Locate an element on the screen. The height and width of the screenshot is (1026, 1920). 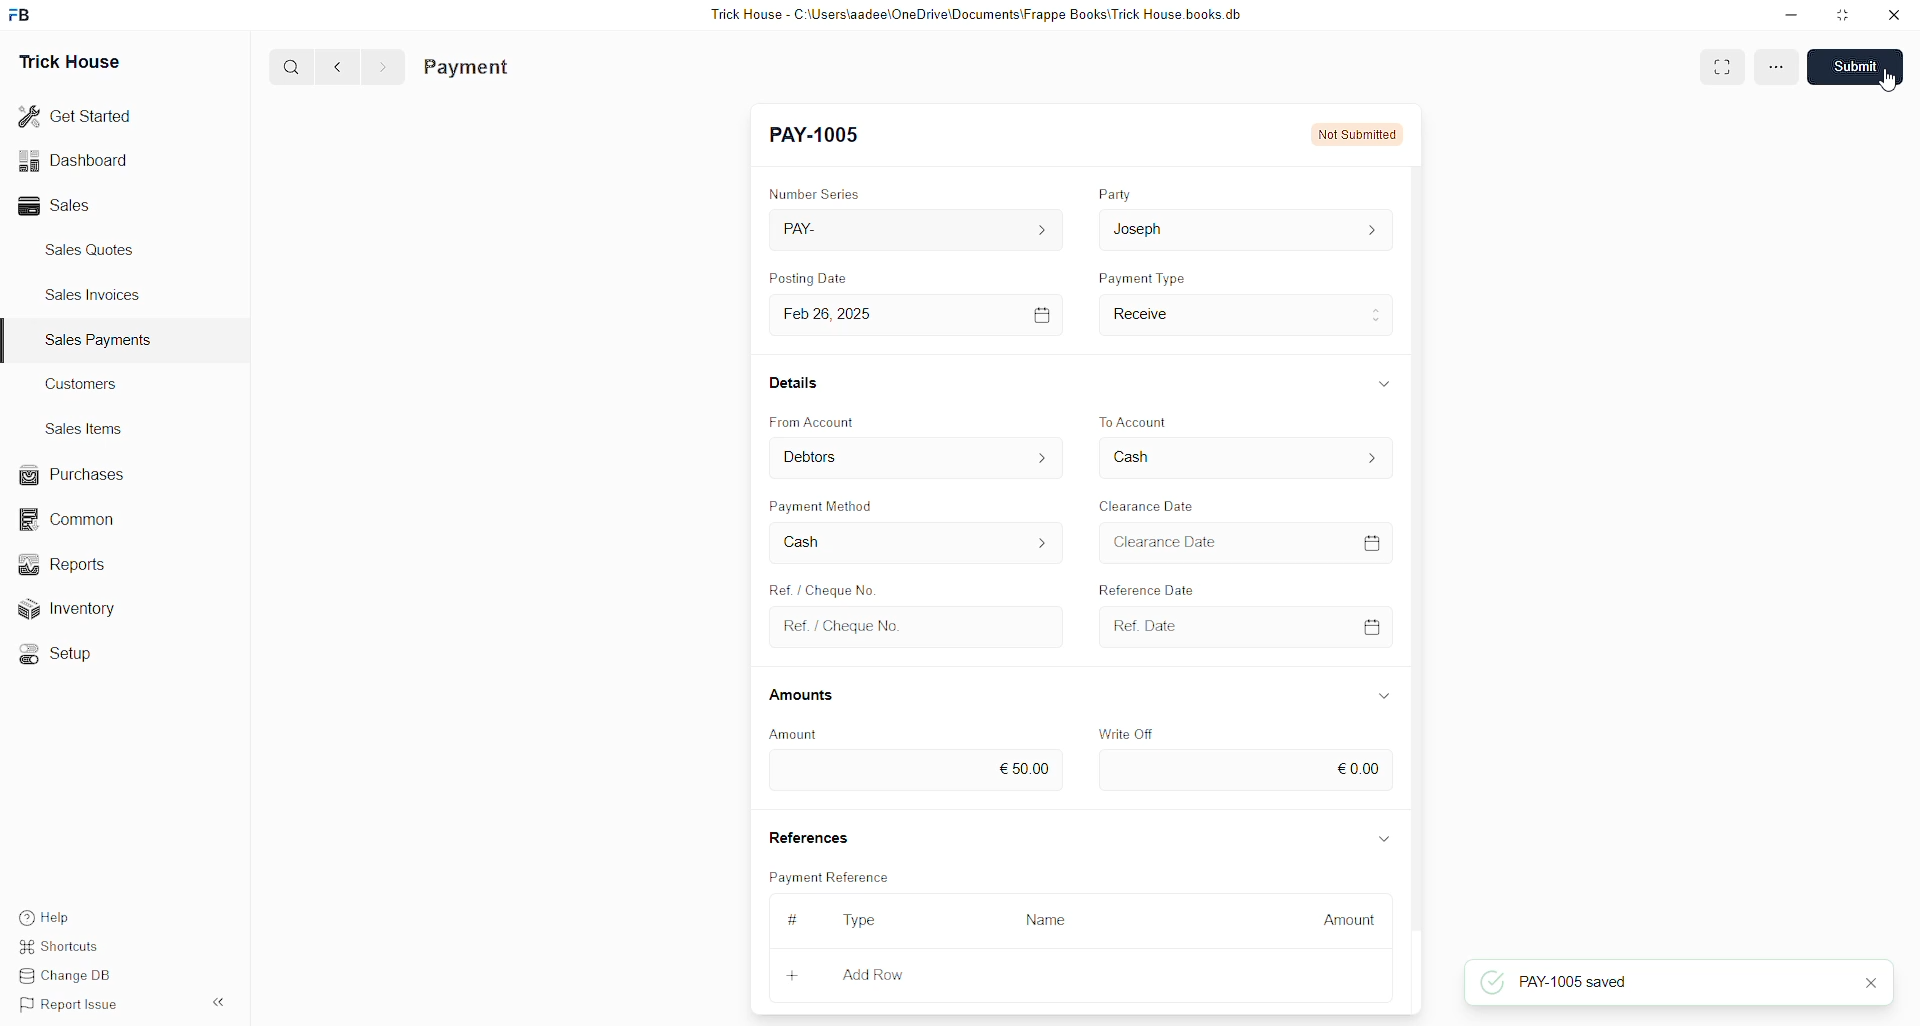
Clearance Date is located at coordinates (1246, 542).